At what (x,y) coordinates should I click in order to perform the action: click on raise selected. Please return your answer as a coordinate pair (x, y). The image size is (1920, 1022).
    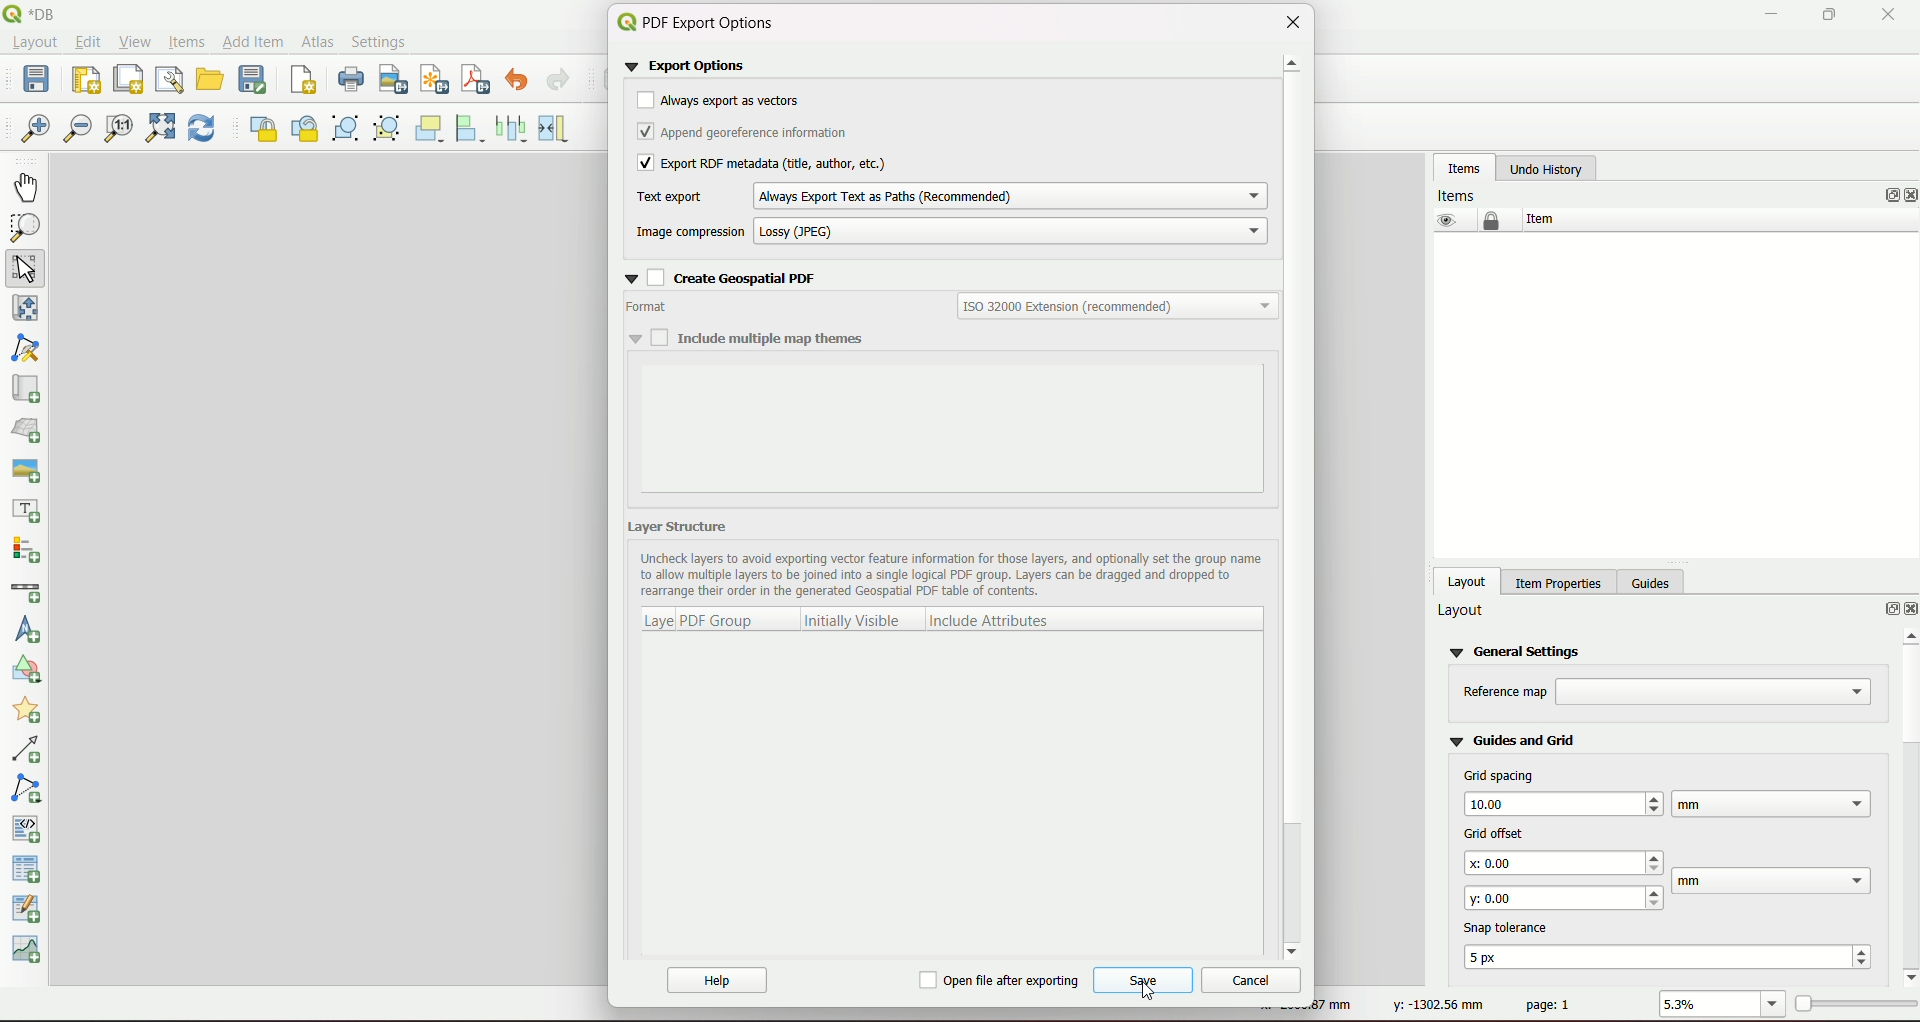
    Looking at the image, I should click on (432, 128).